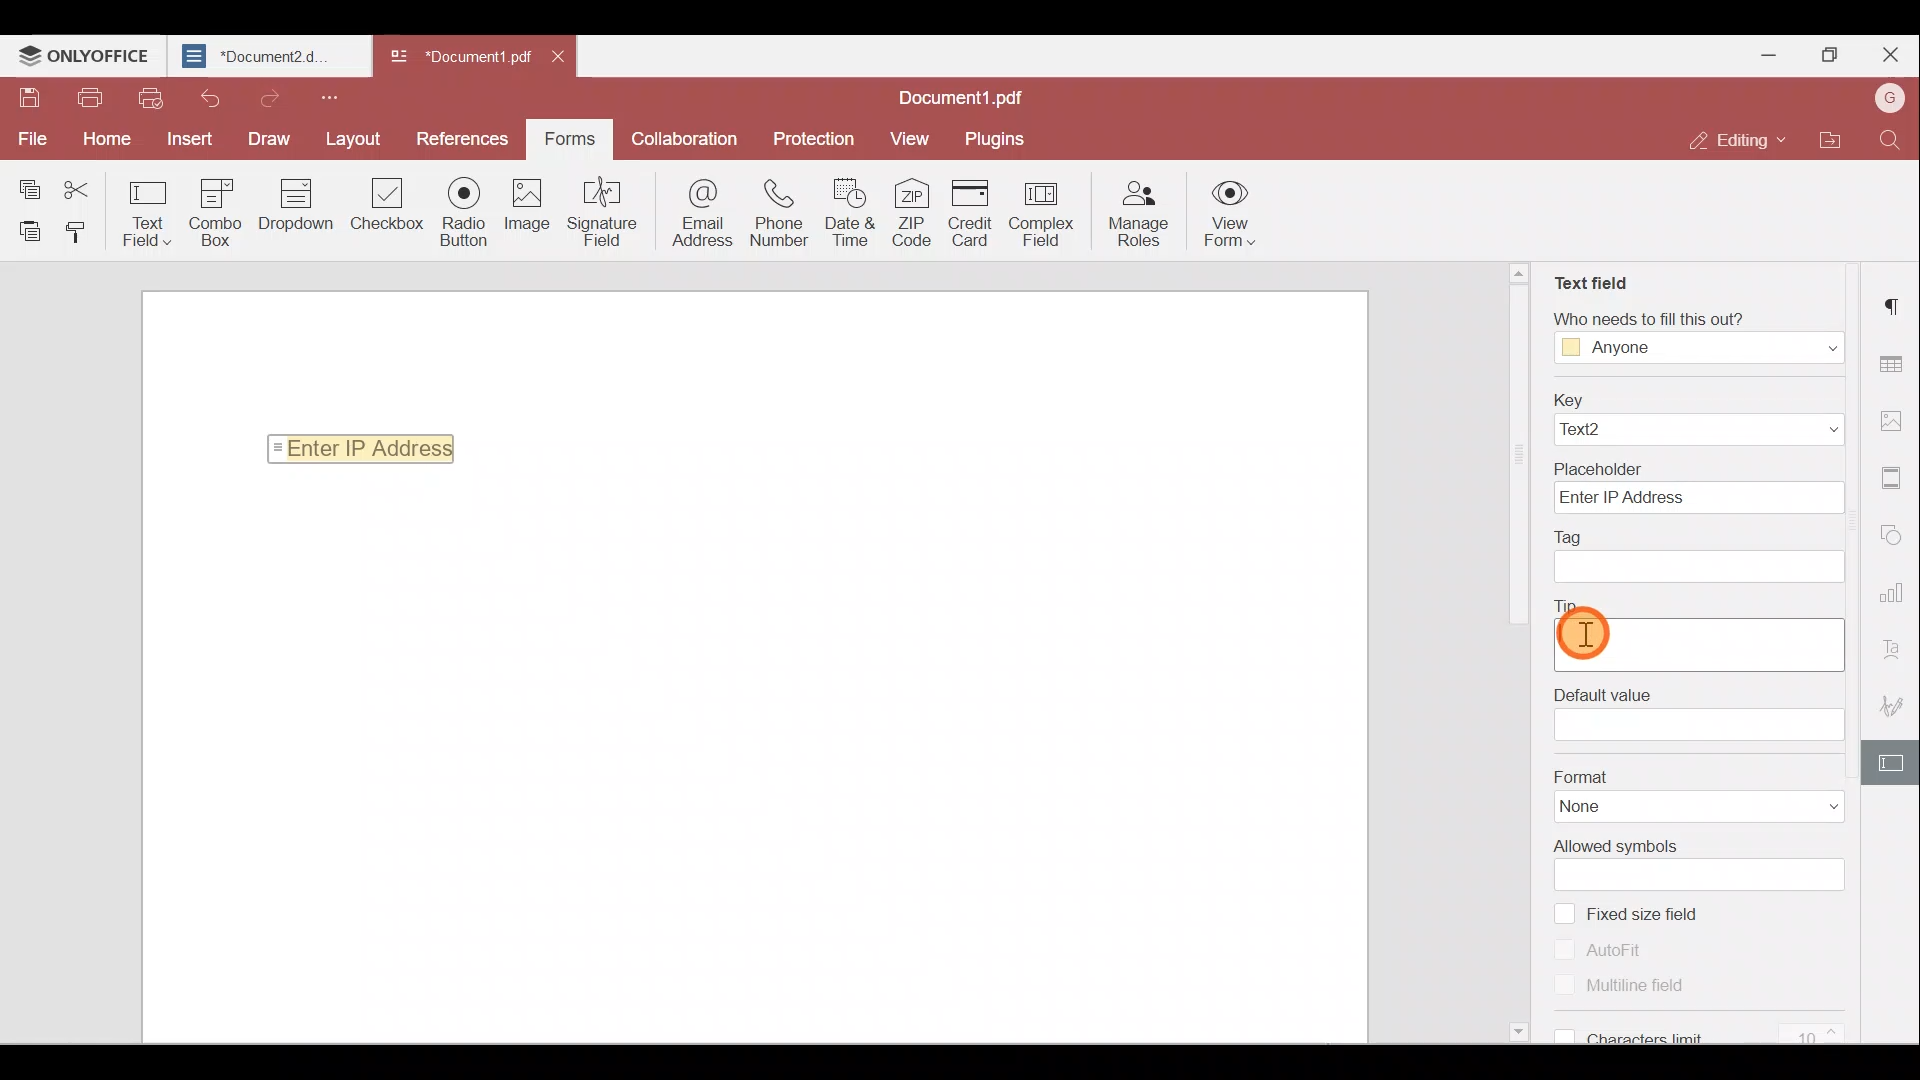 This screenshot has width=1920, height=1080. I want to click on Protection, so click(820, 137).